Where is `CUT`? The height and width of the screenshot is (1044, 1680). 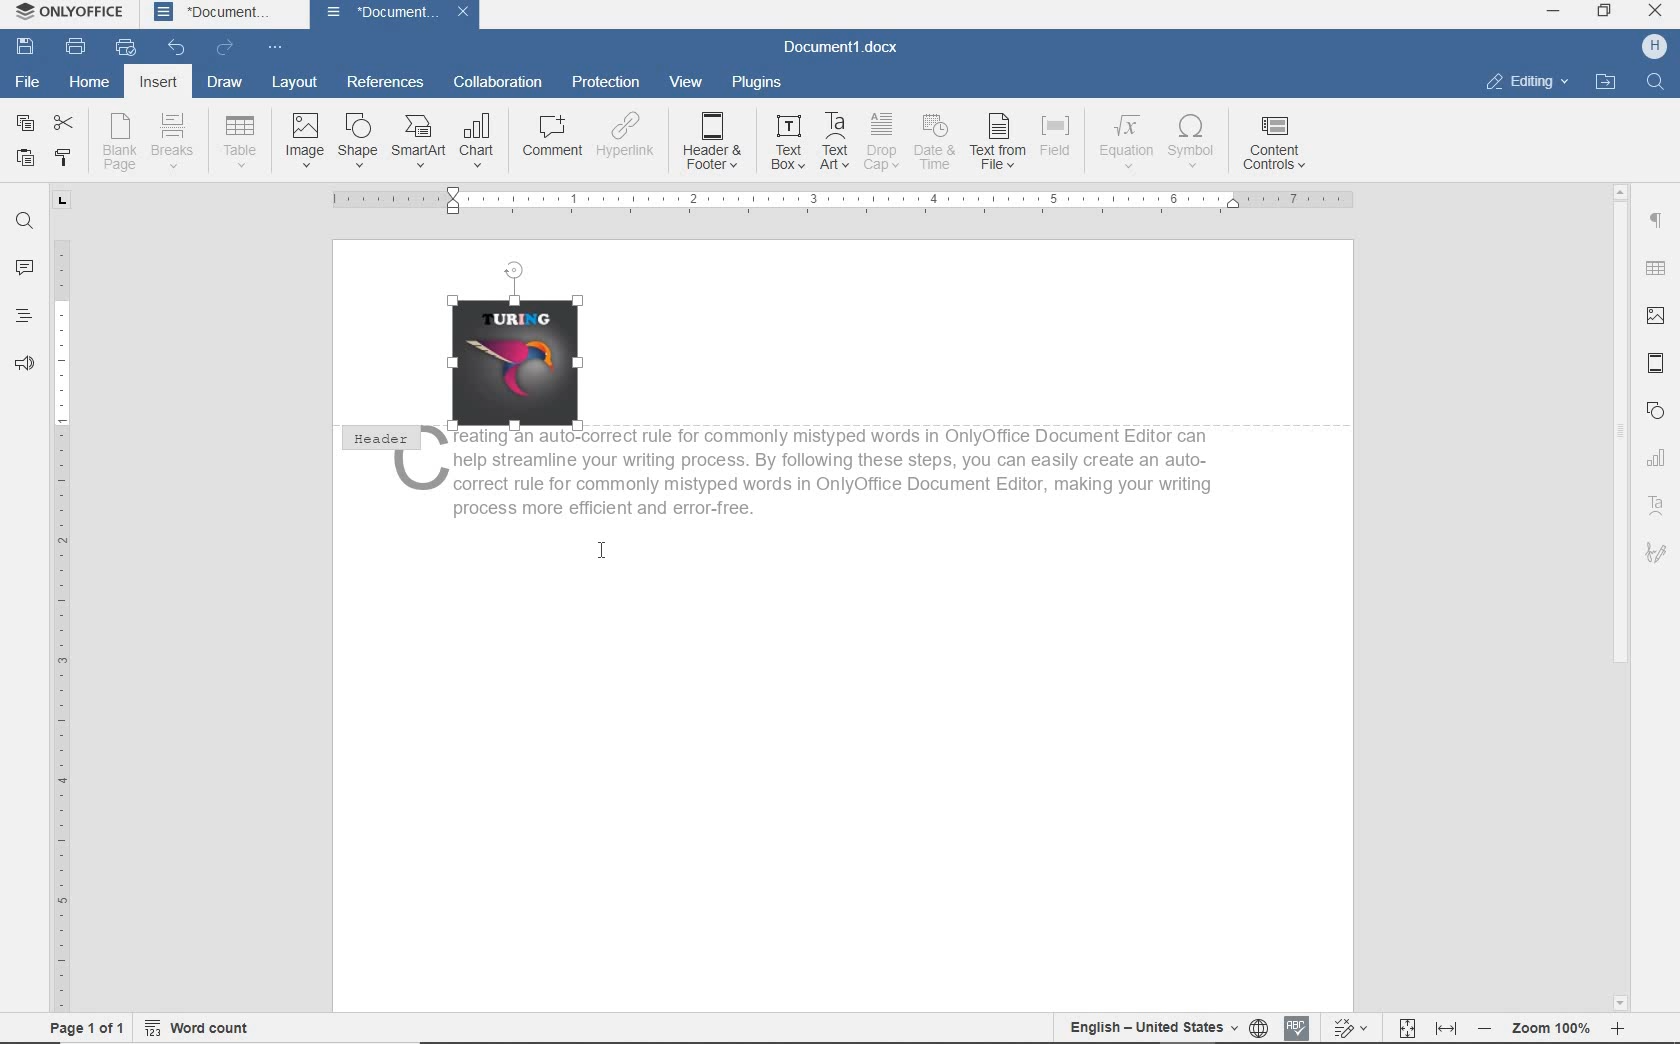 CUT is located at coordinates (64, 122).